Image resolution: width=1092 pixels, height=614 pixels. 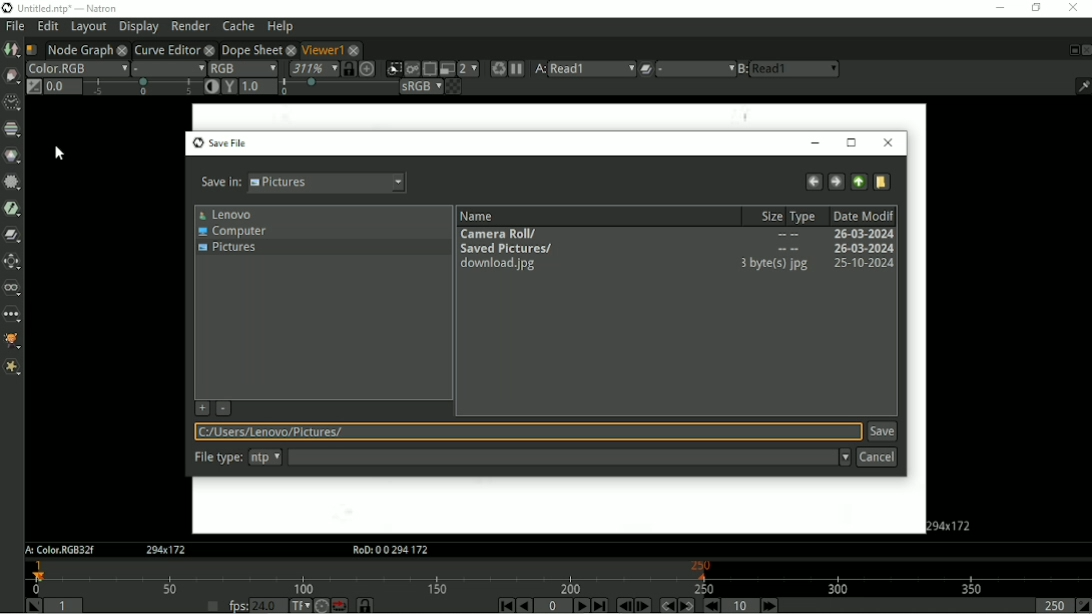 What do you see at coordinates (142, 87) in the screenshot?
I see `selection bar` at bounding box center [142, 87].